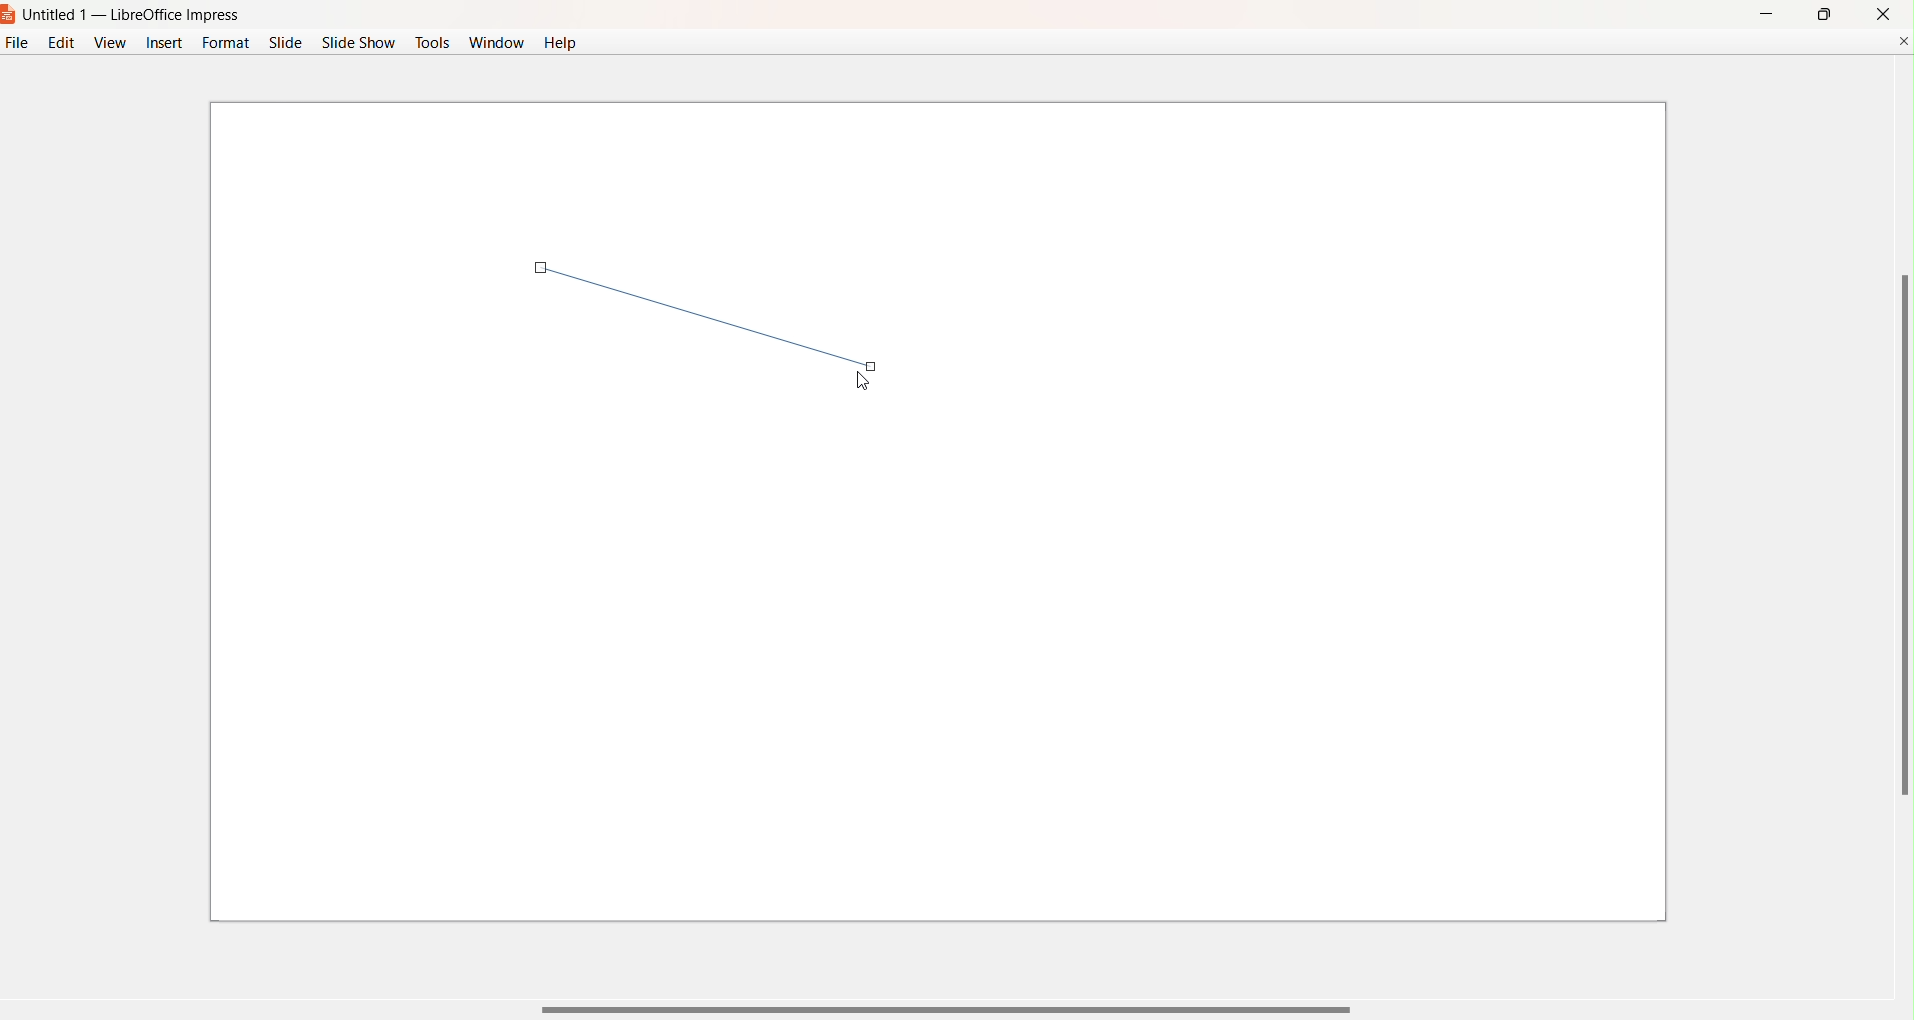  Describe the element at coordinates (1823, 14) in the screenshot. I see `maximize` at that location.